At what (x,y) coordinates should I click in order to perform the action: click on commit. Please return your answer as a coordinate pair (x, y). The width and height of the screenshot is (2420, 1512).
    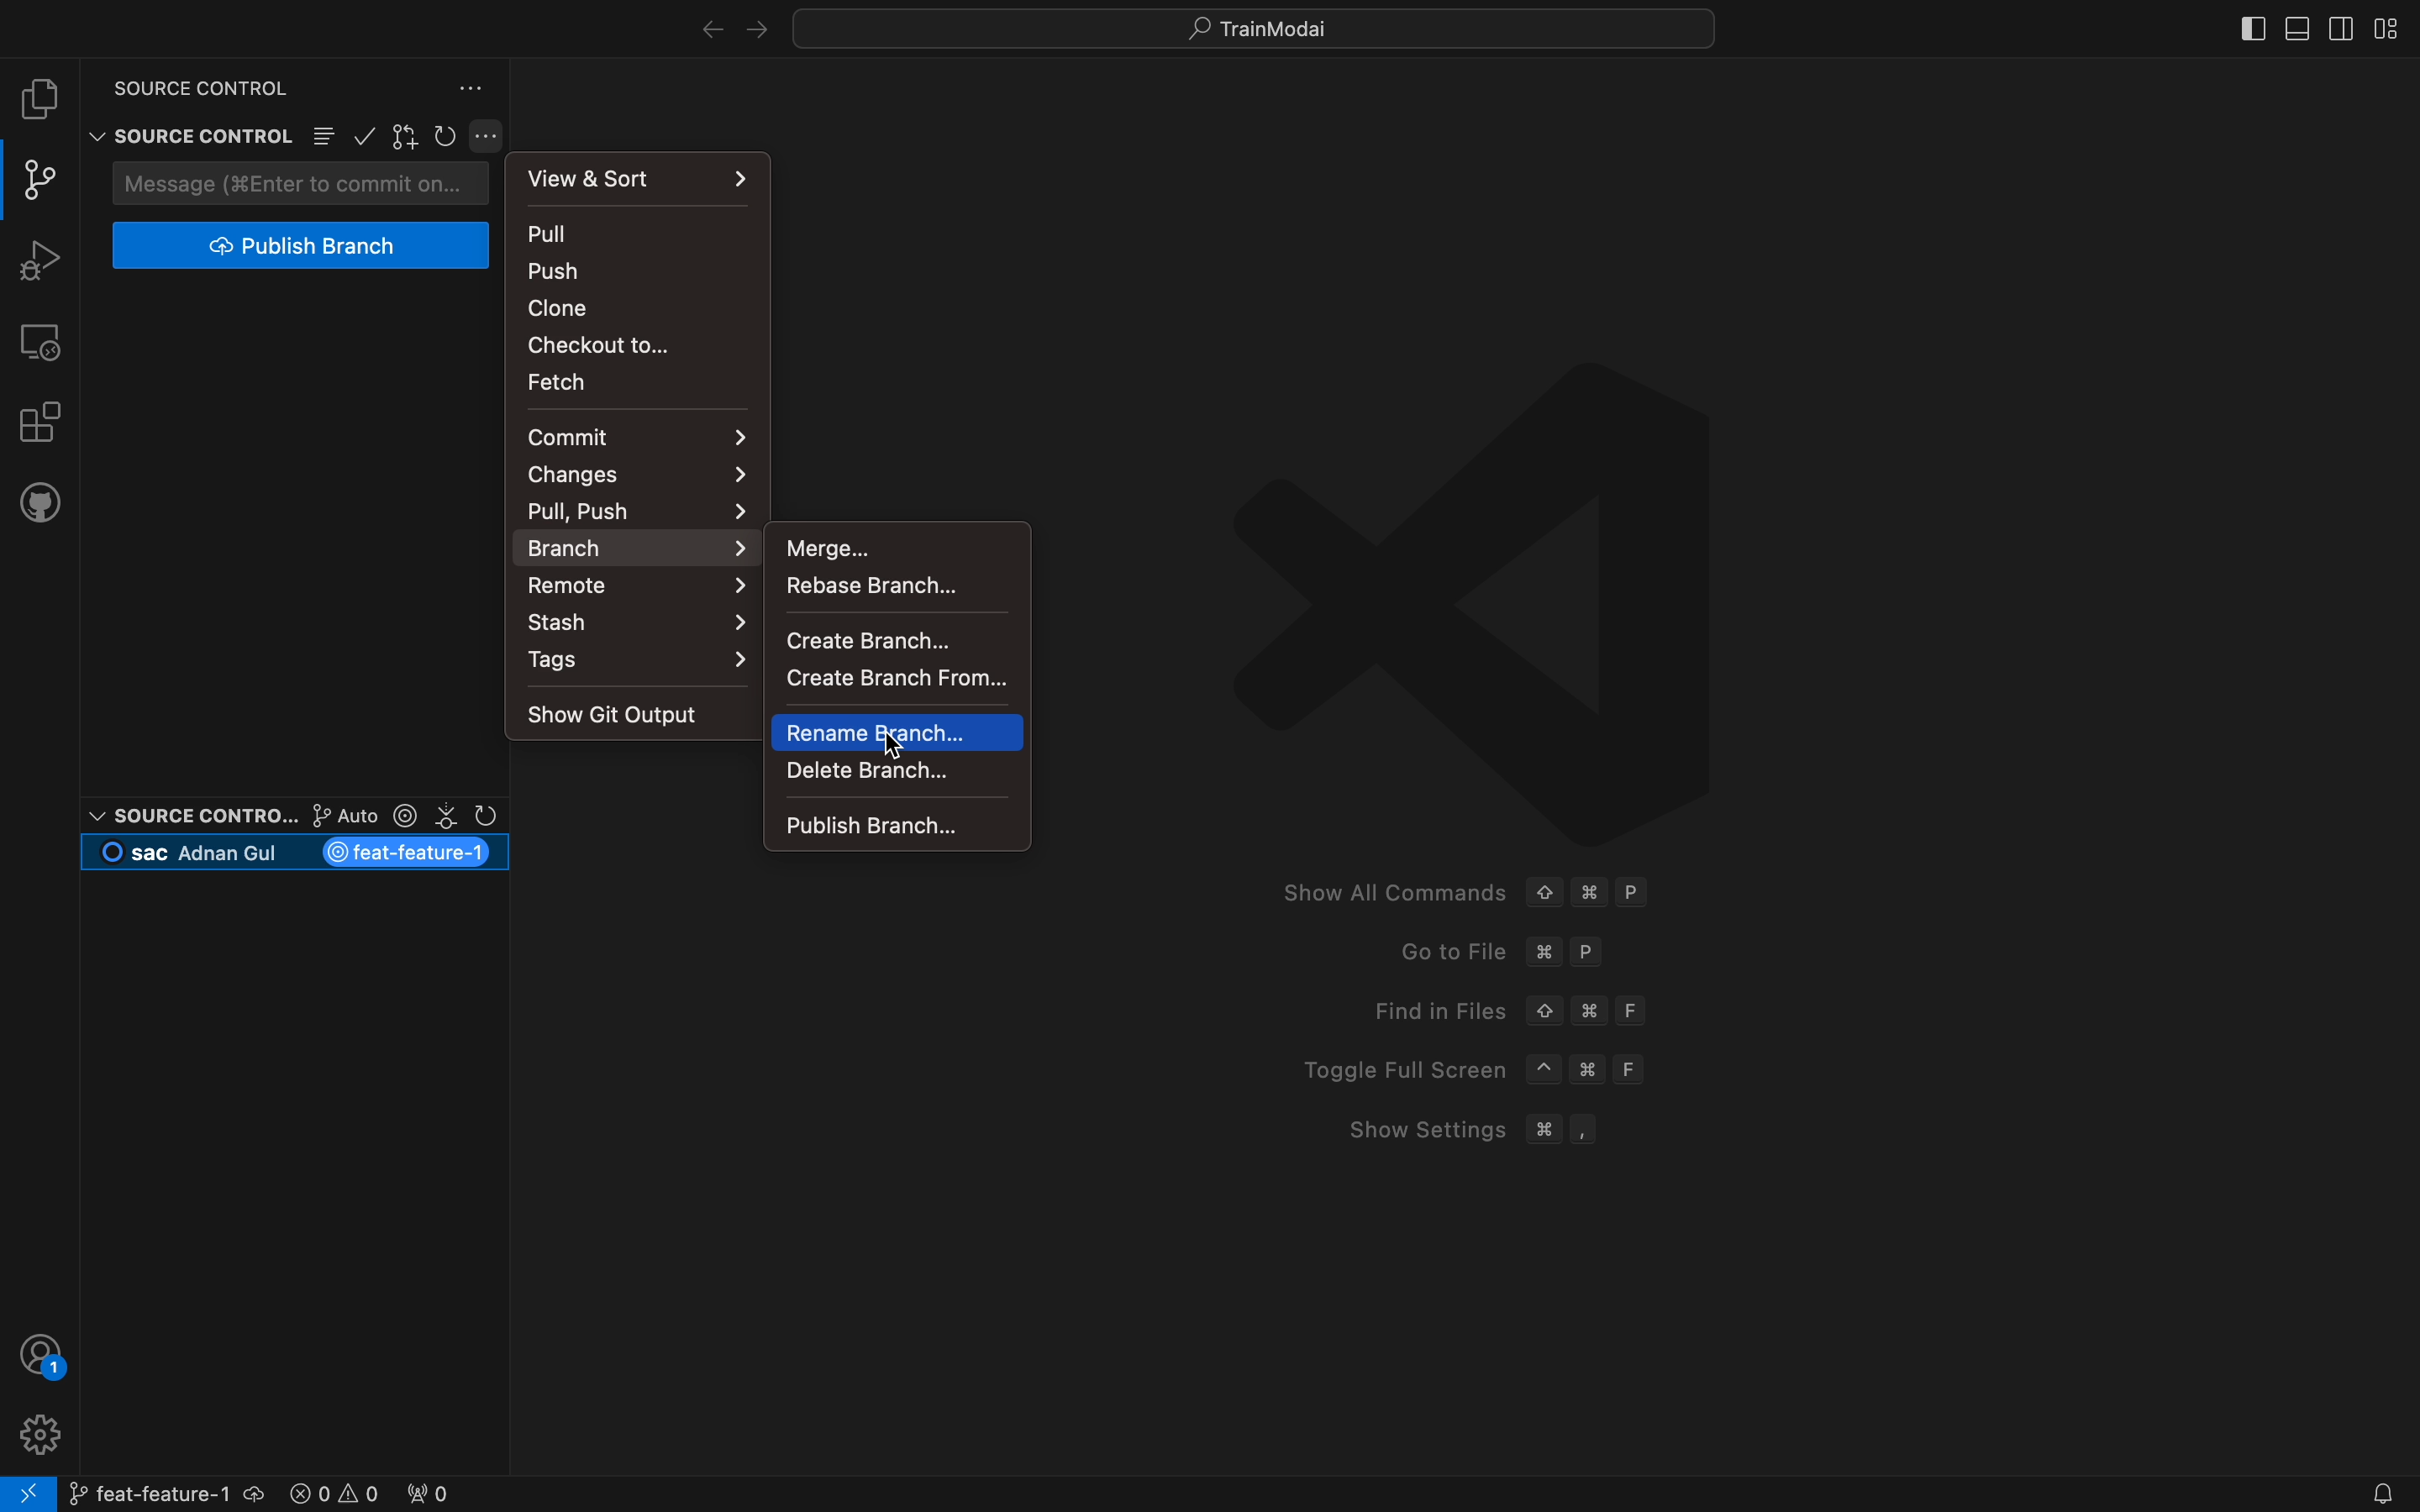
    Looking at the image, I should click on (638, 437).